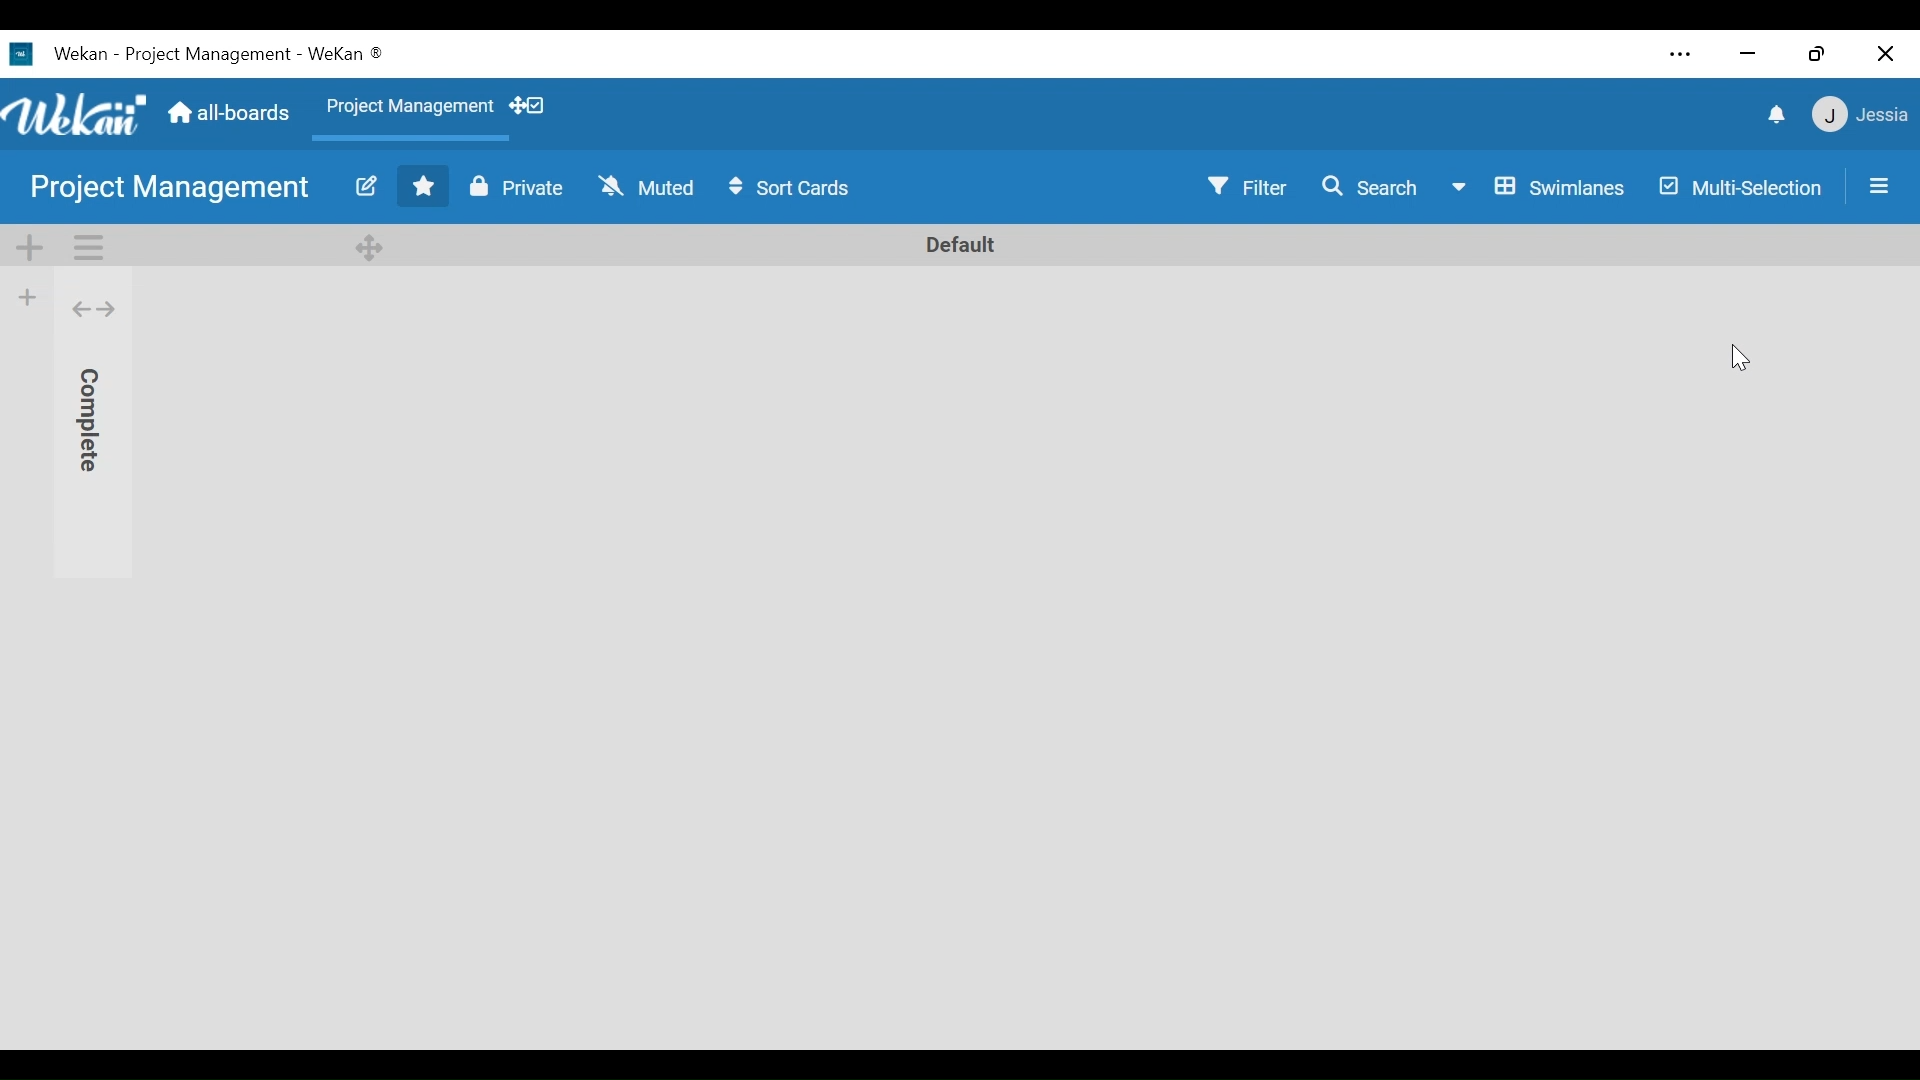 The height and width of the screenshot is (1080, 1920). Describe the element at coordinates (88, 413) in the screenshot. I see `List Title` at that location.